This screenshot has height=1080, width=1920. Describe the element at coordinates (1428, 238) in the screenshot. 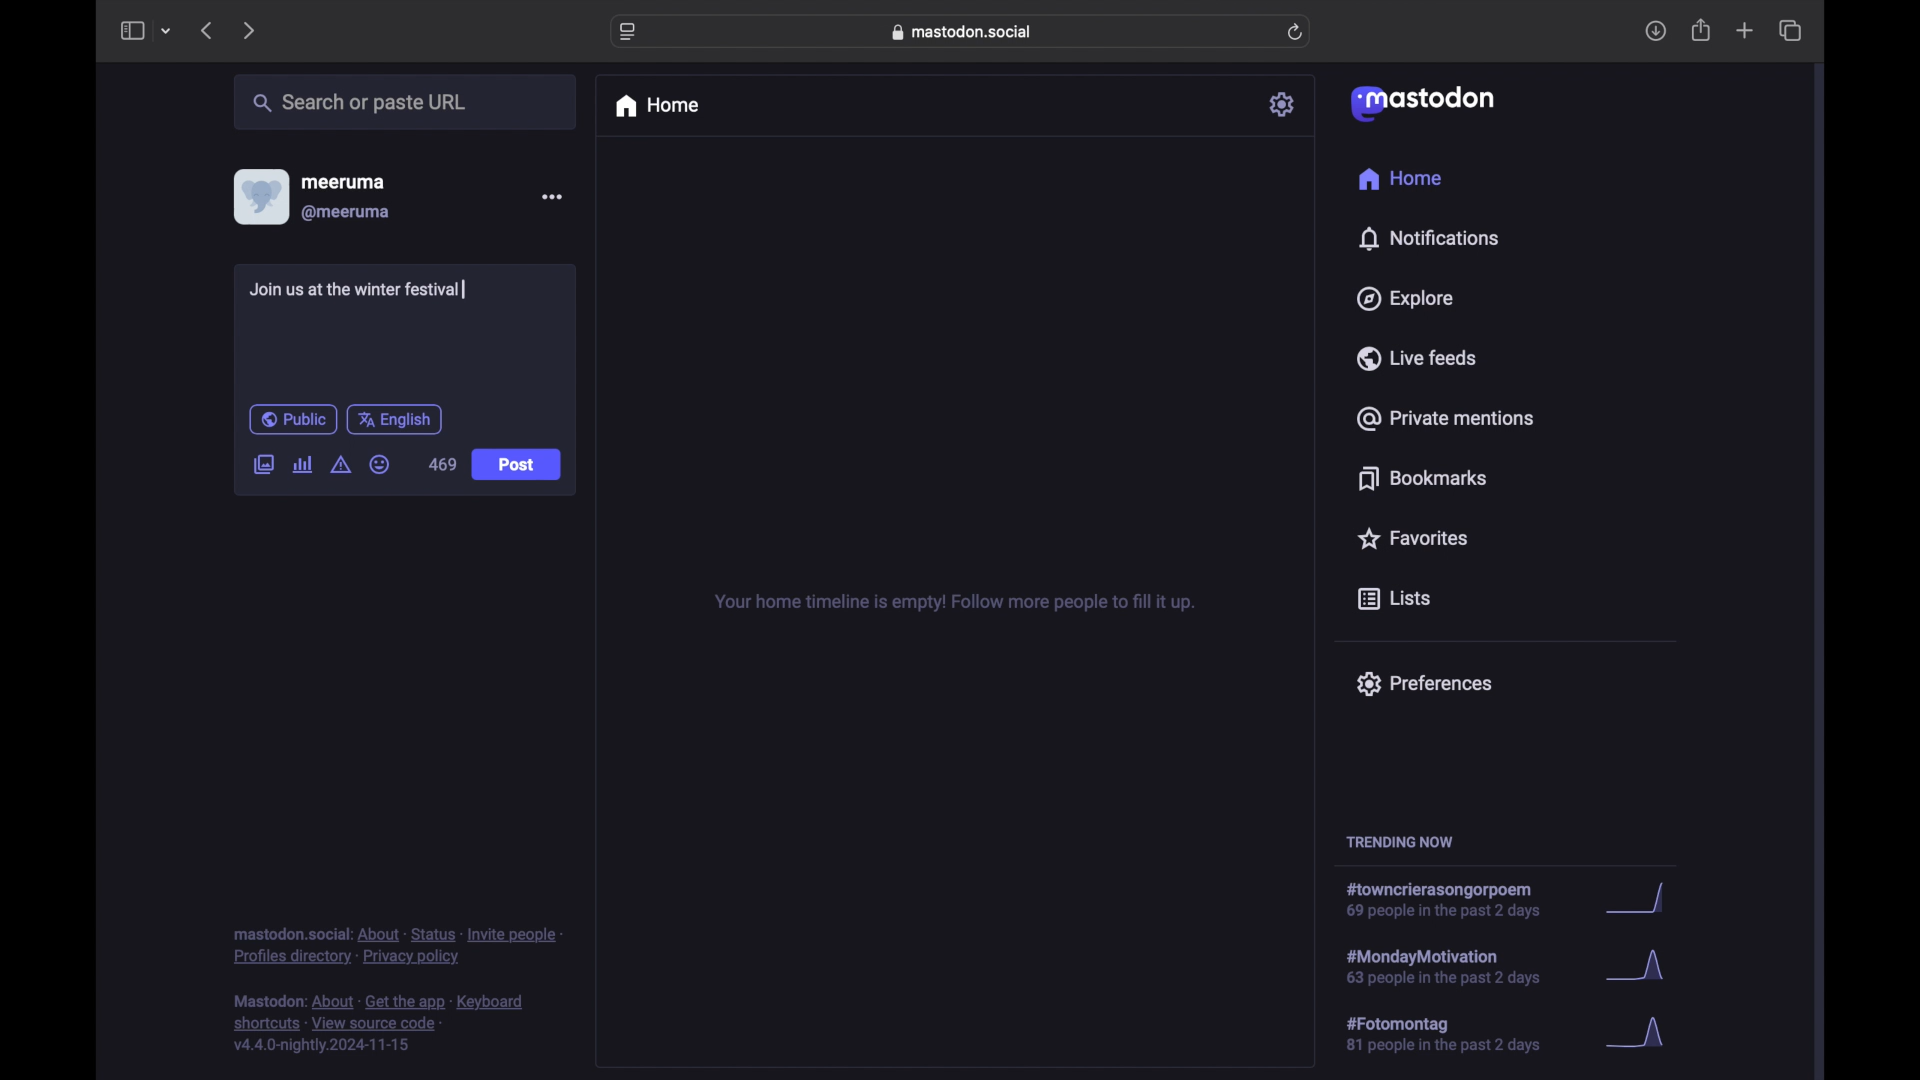

I see `notifications` at that location.